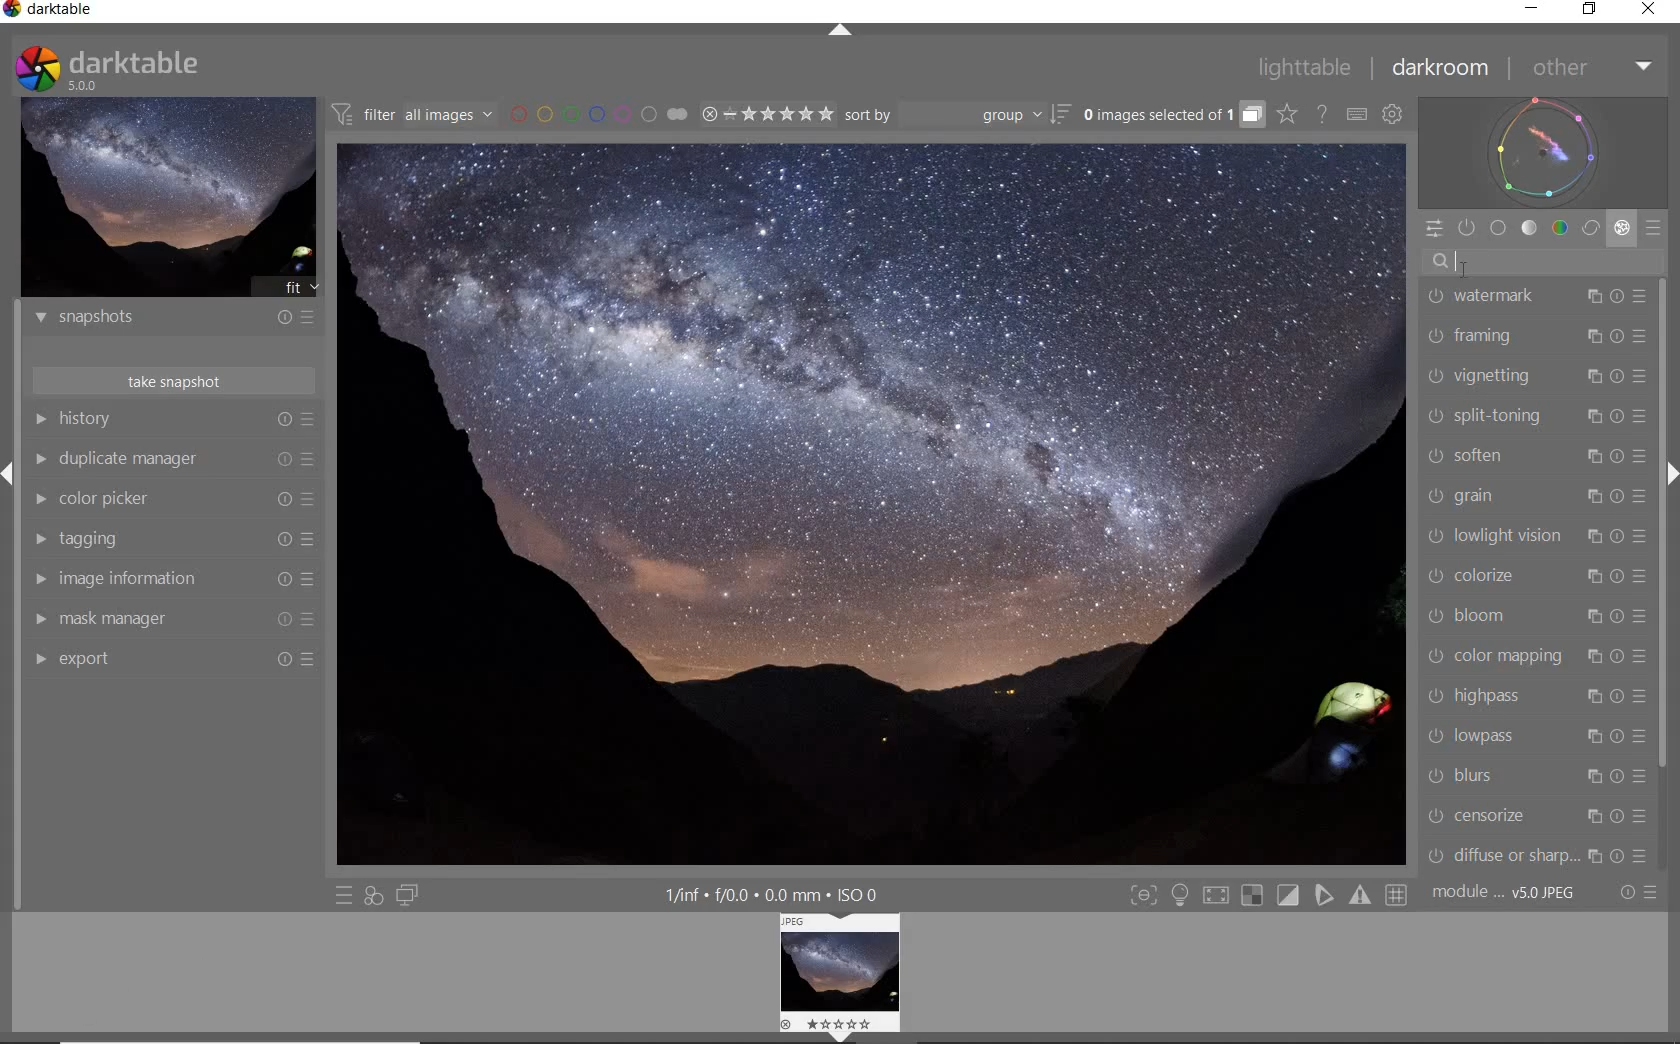  Describe the element at coordinates (1591, 735) in the screenshot. I see `multiple instance actions` at that location.